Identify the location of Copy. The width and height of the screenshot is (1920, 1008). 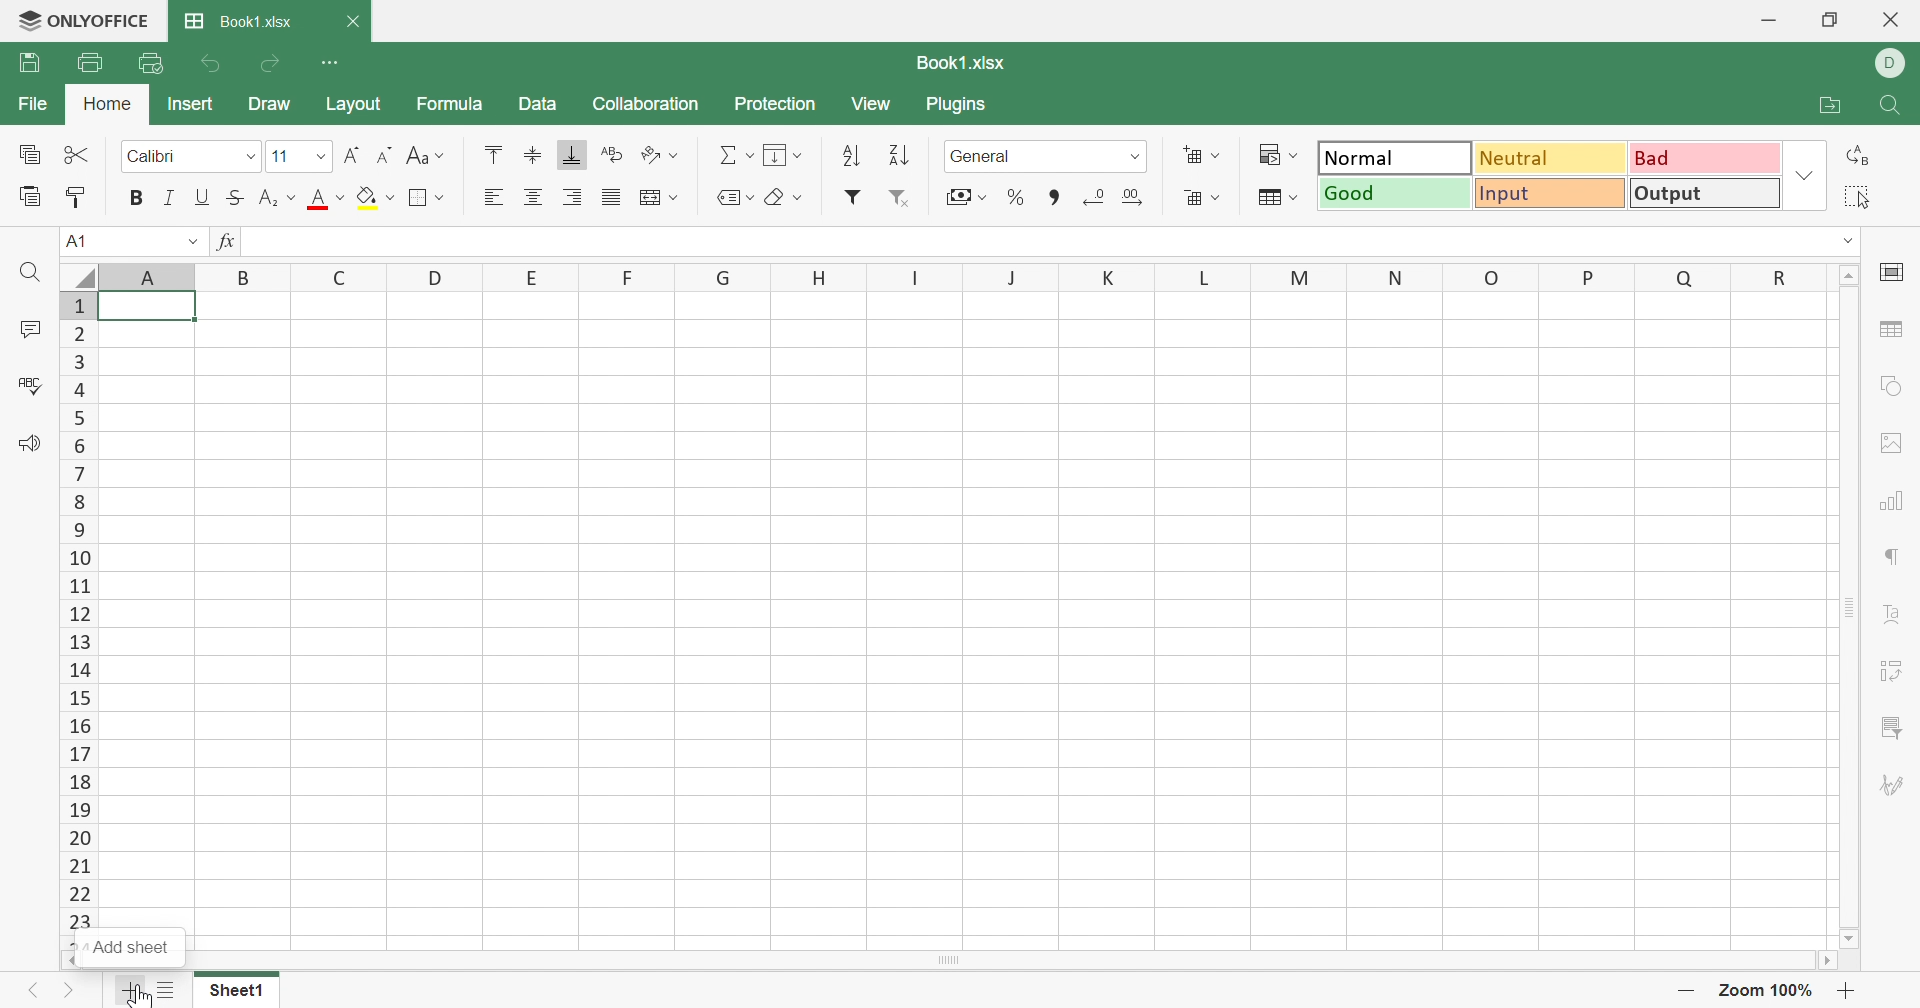
(28, 154).